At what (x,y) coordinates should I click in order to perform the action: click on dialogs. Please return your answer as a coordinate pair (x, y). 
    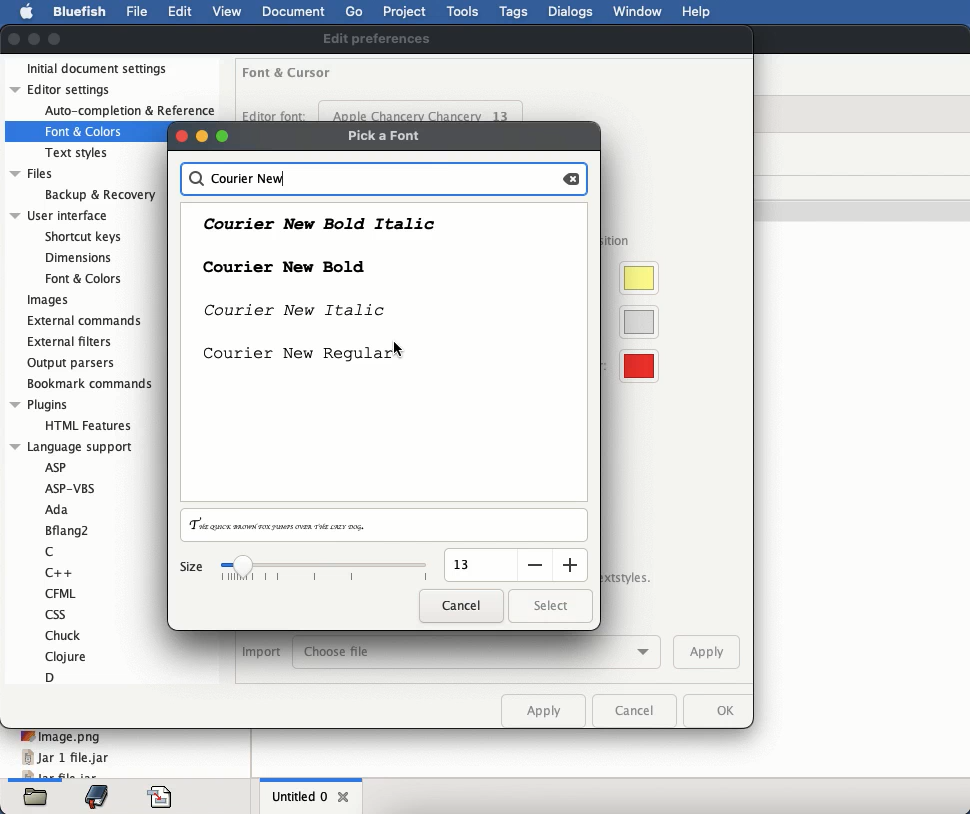
    Looking at the image, I should click on (572, 12).